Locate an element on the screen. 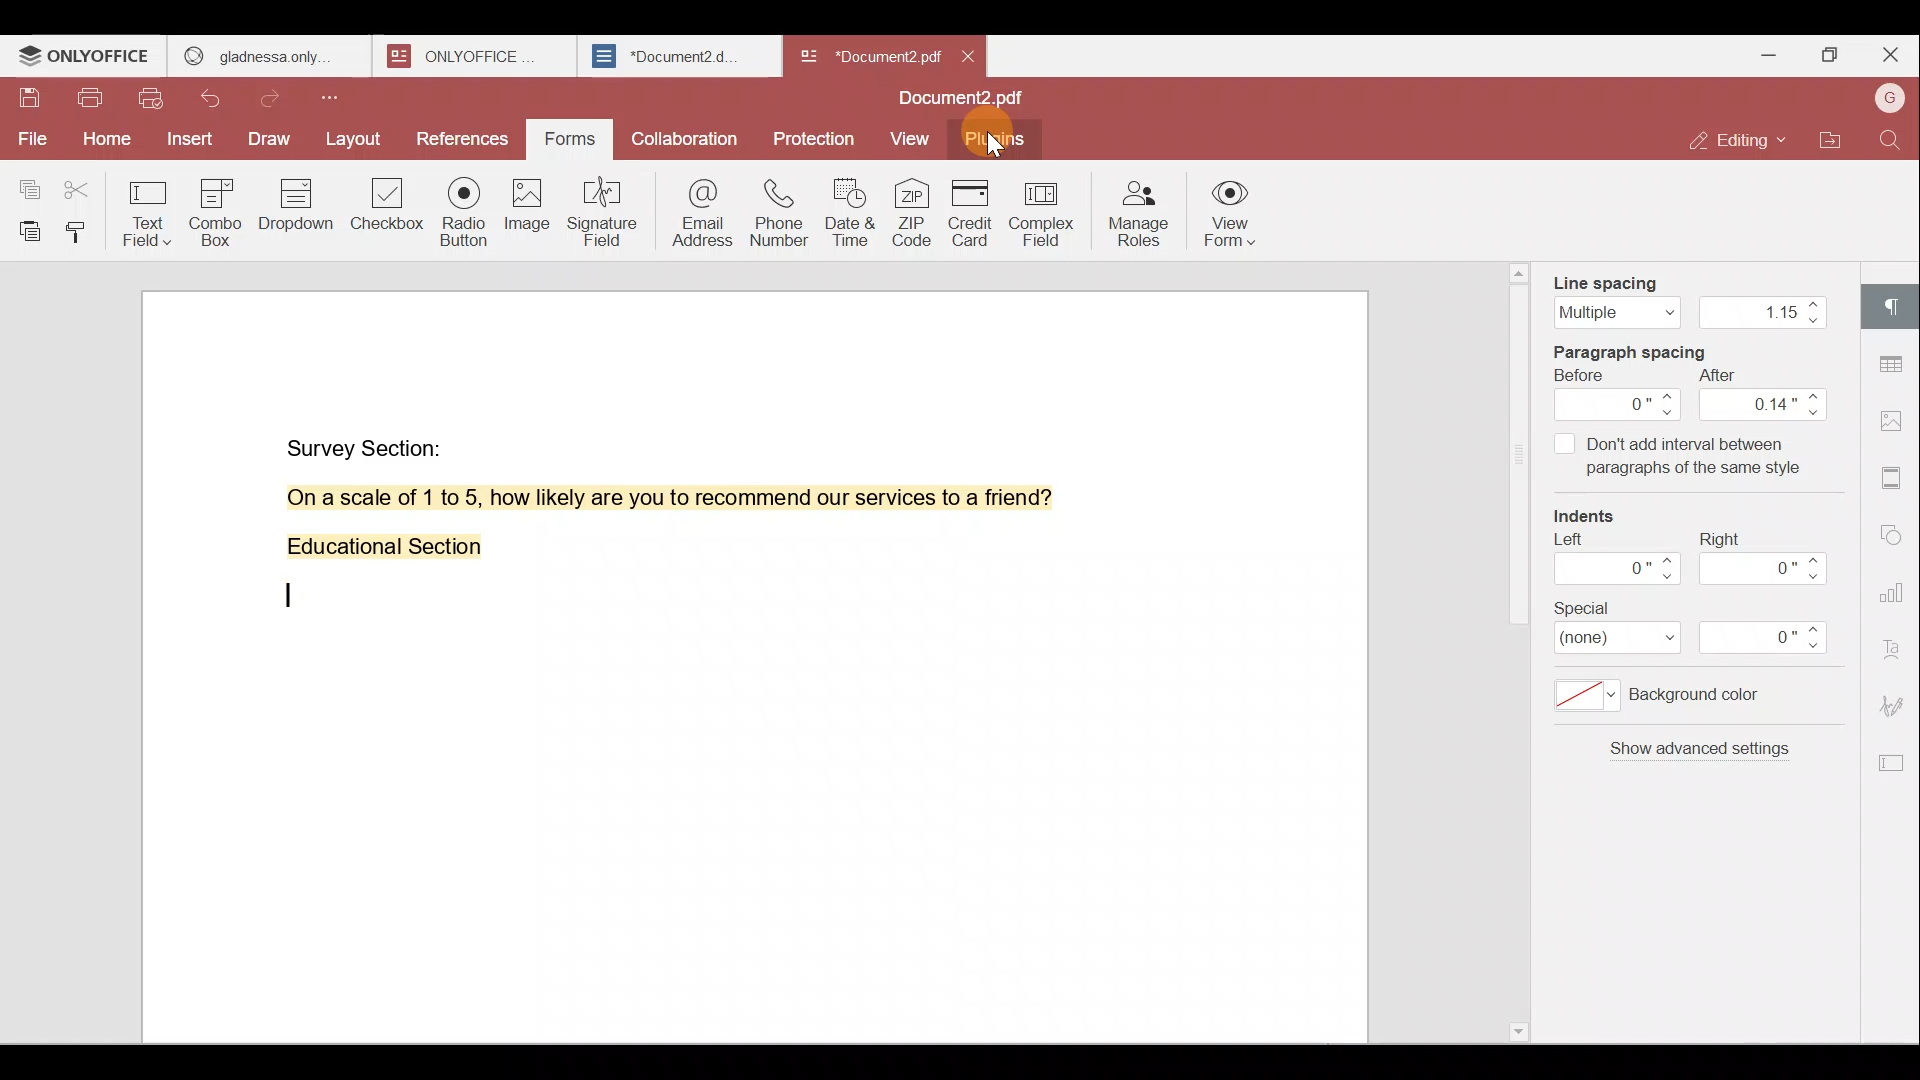 Image resolution: width=1920 pixels, height=1080 pixels. ONLYOFFICE is located at coordinates (86, 56).